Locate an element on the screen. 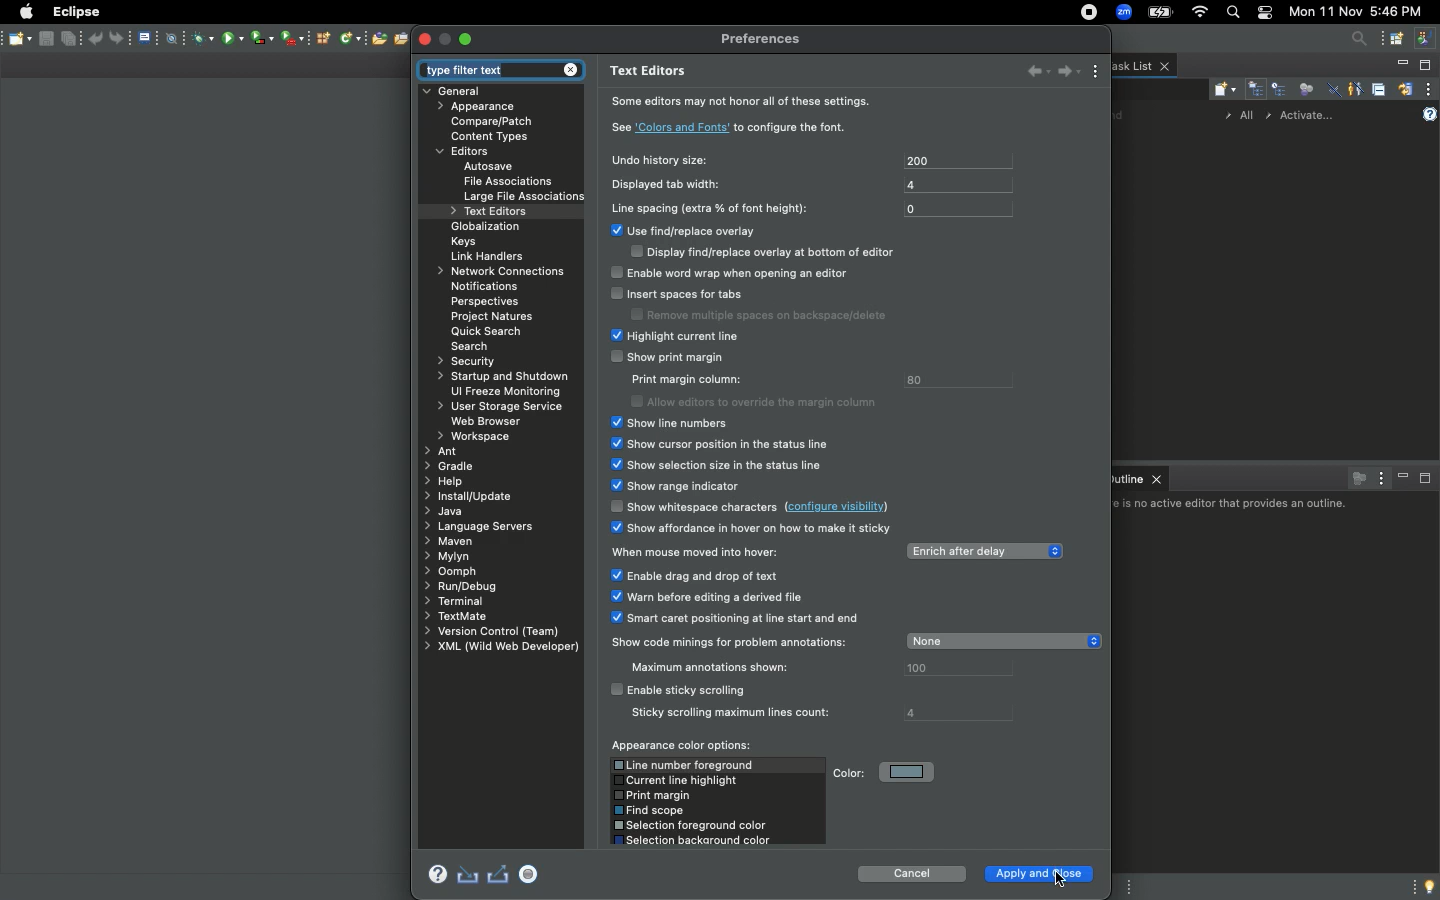 Image resolution: width=1440 pixels, height=900 pixels. Install update is located at coordinates (472, 498).